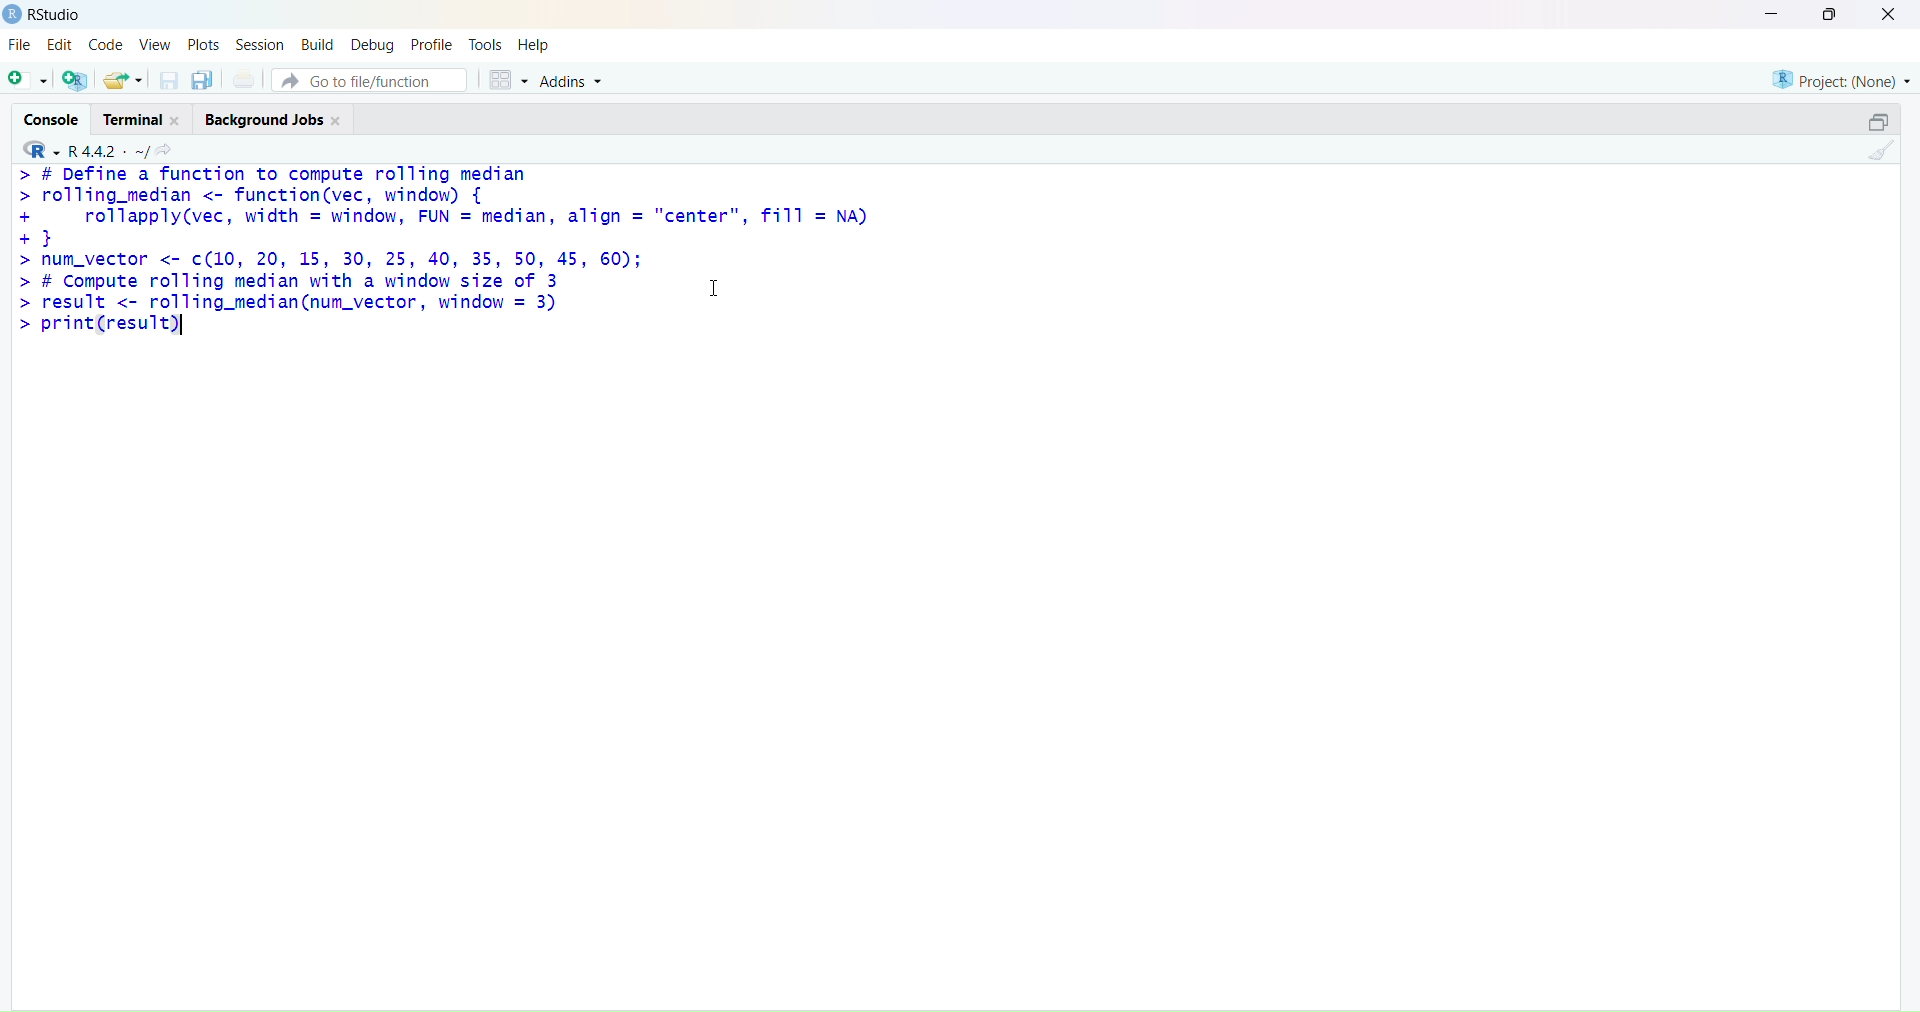 The width and height of the screenshot is (1920, 1012). I want to click on build, so click(318, 45).